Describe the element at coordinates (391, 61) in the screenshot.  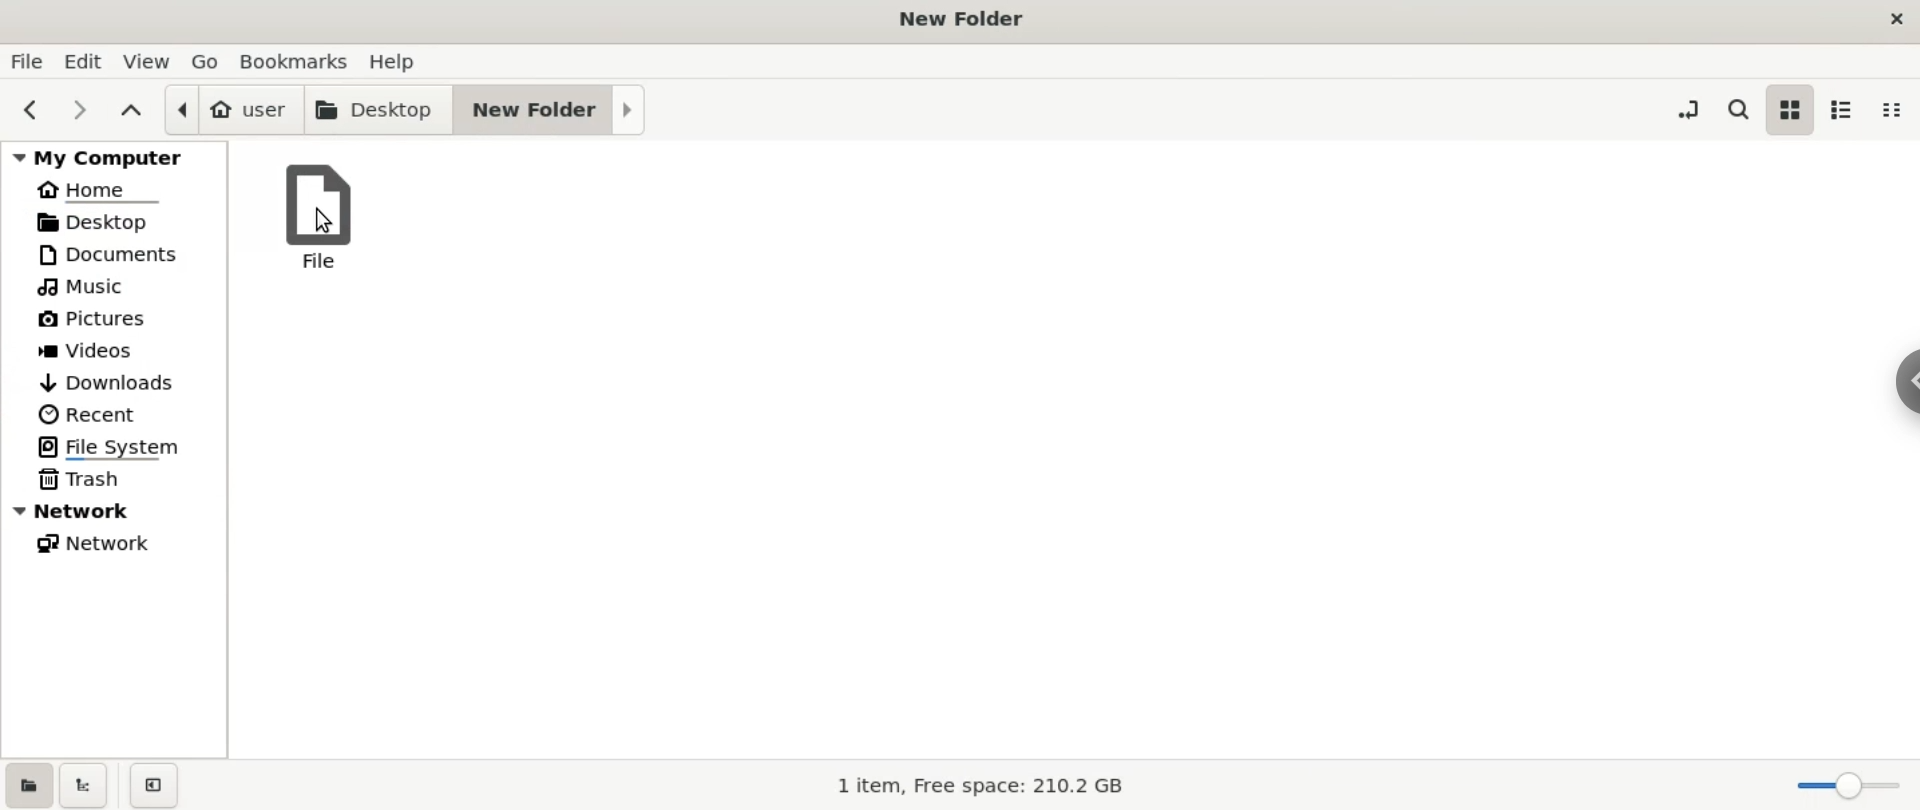
I see `help` at that location.